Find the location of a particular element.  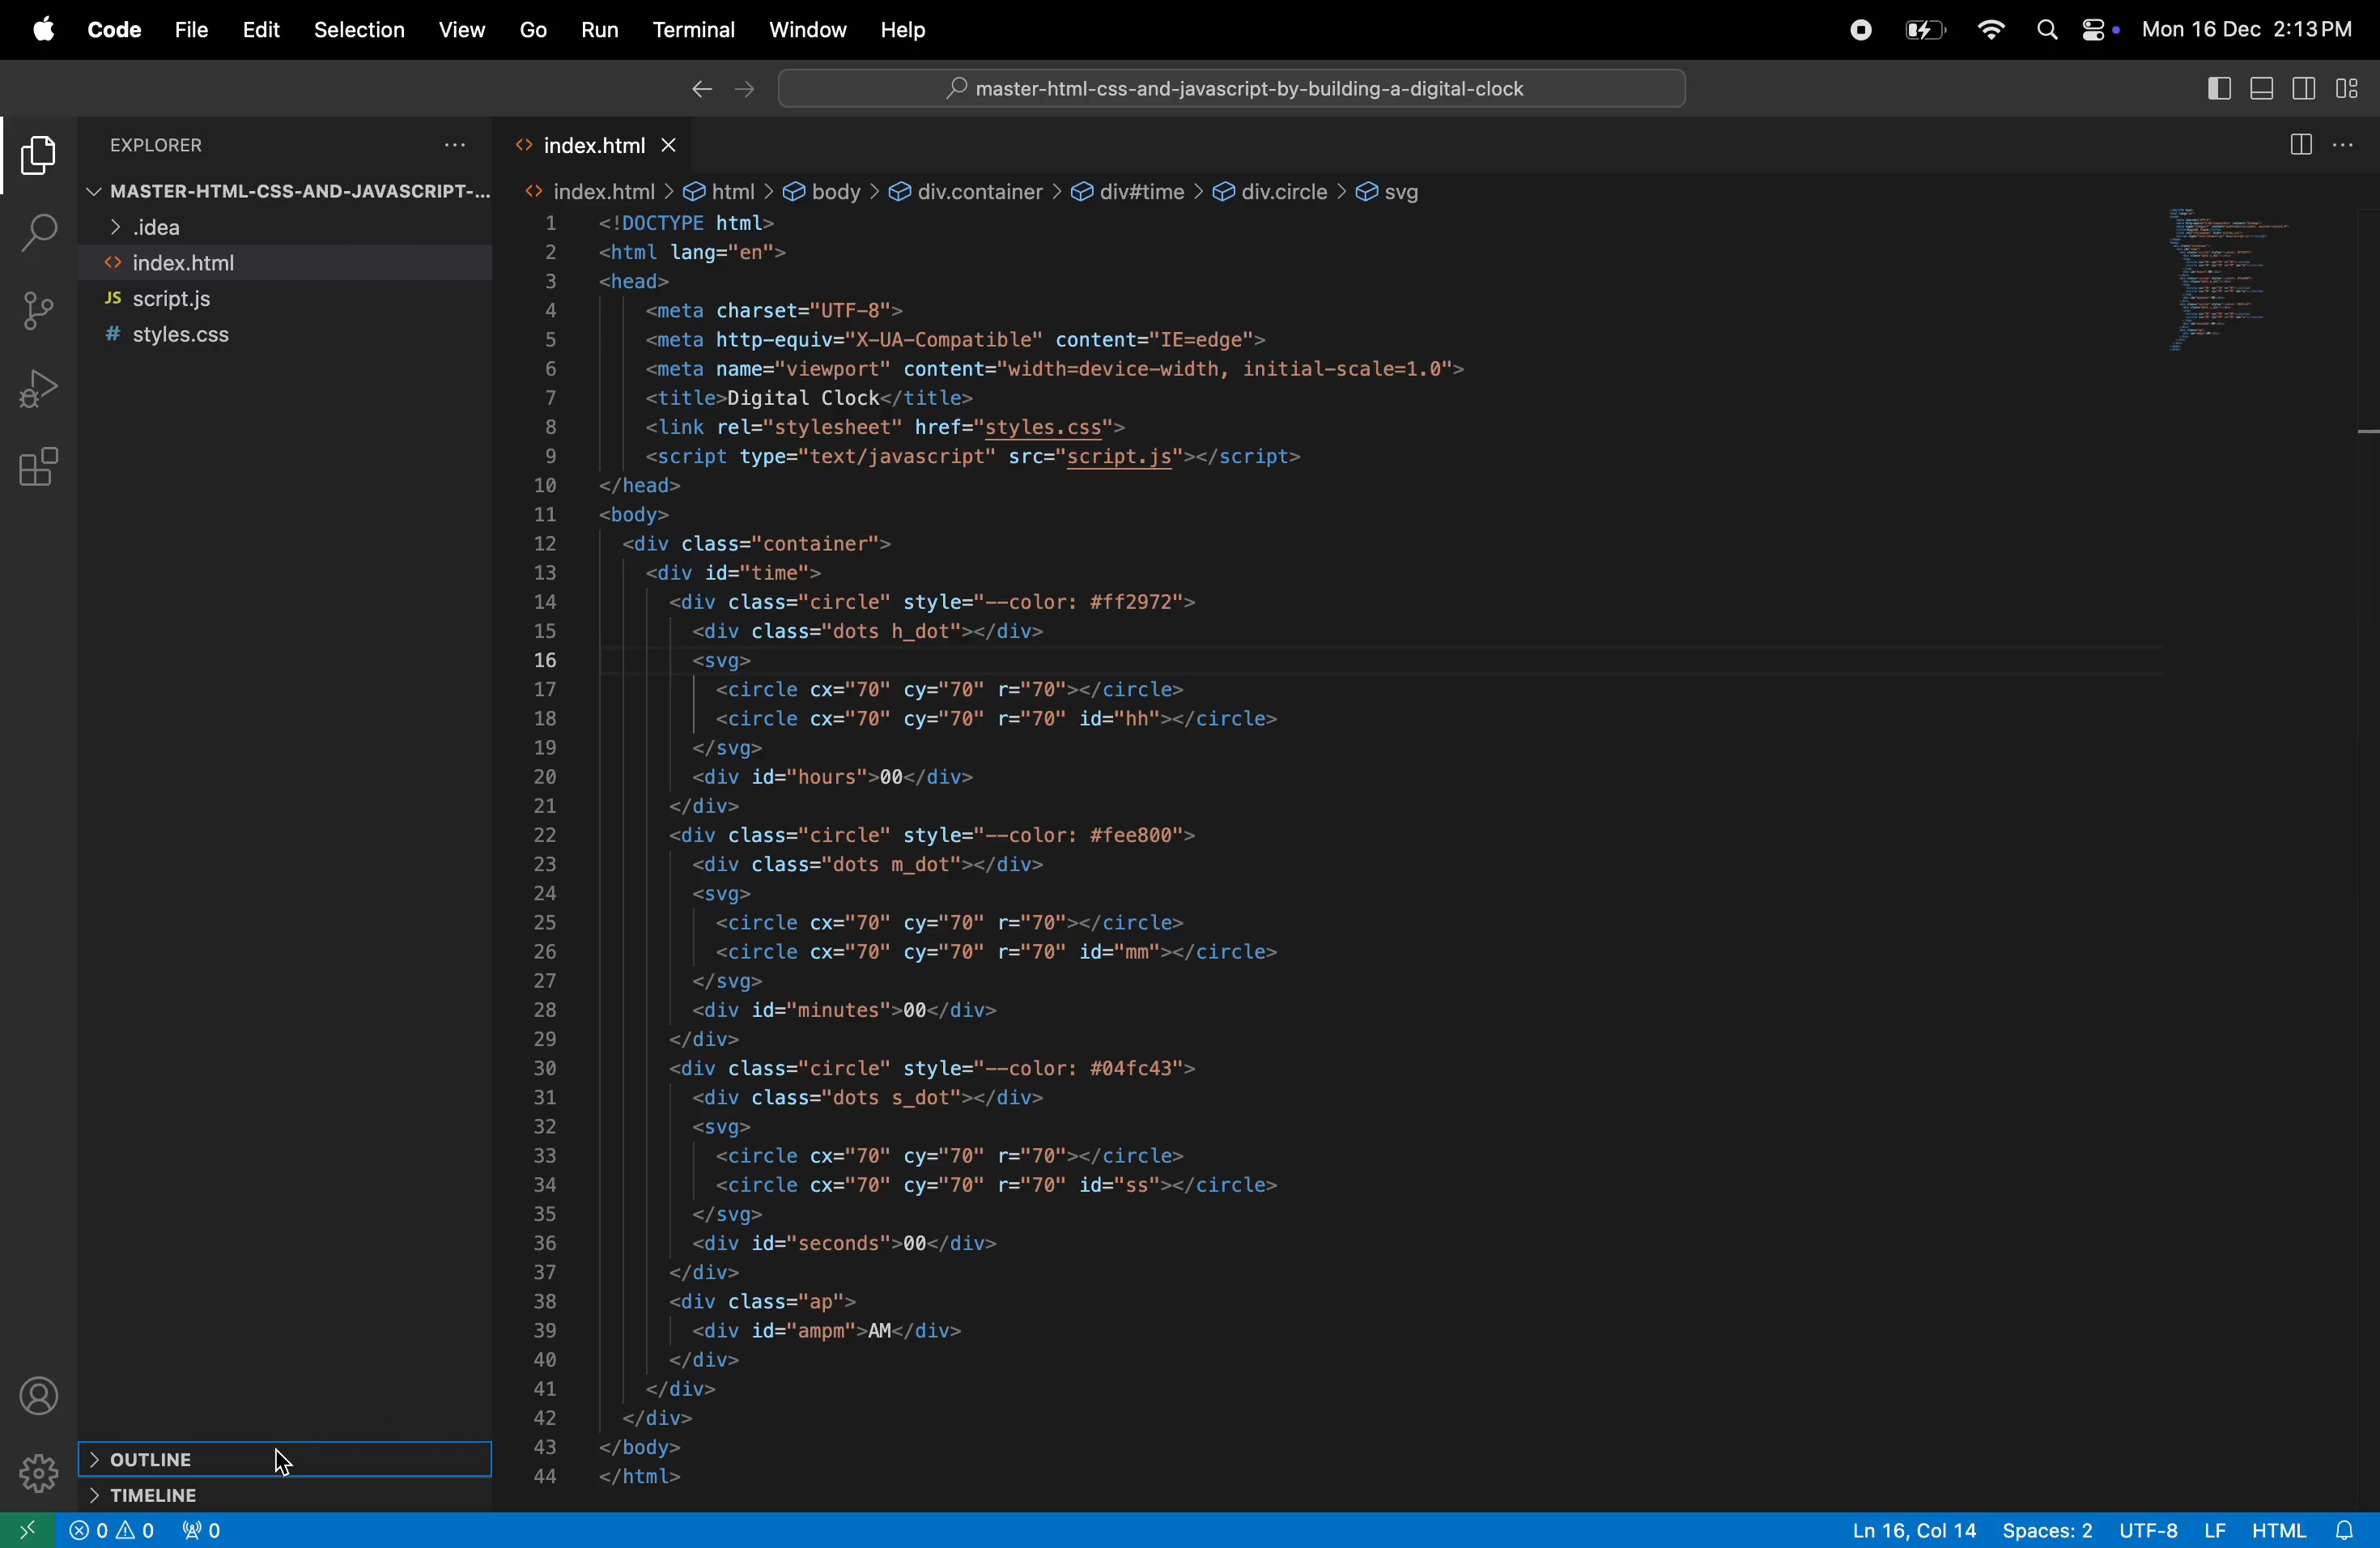

div is located at coordinates (1280, 194).